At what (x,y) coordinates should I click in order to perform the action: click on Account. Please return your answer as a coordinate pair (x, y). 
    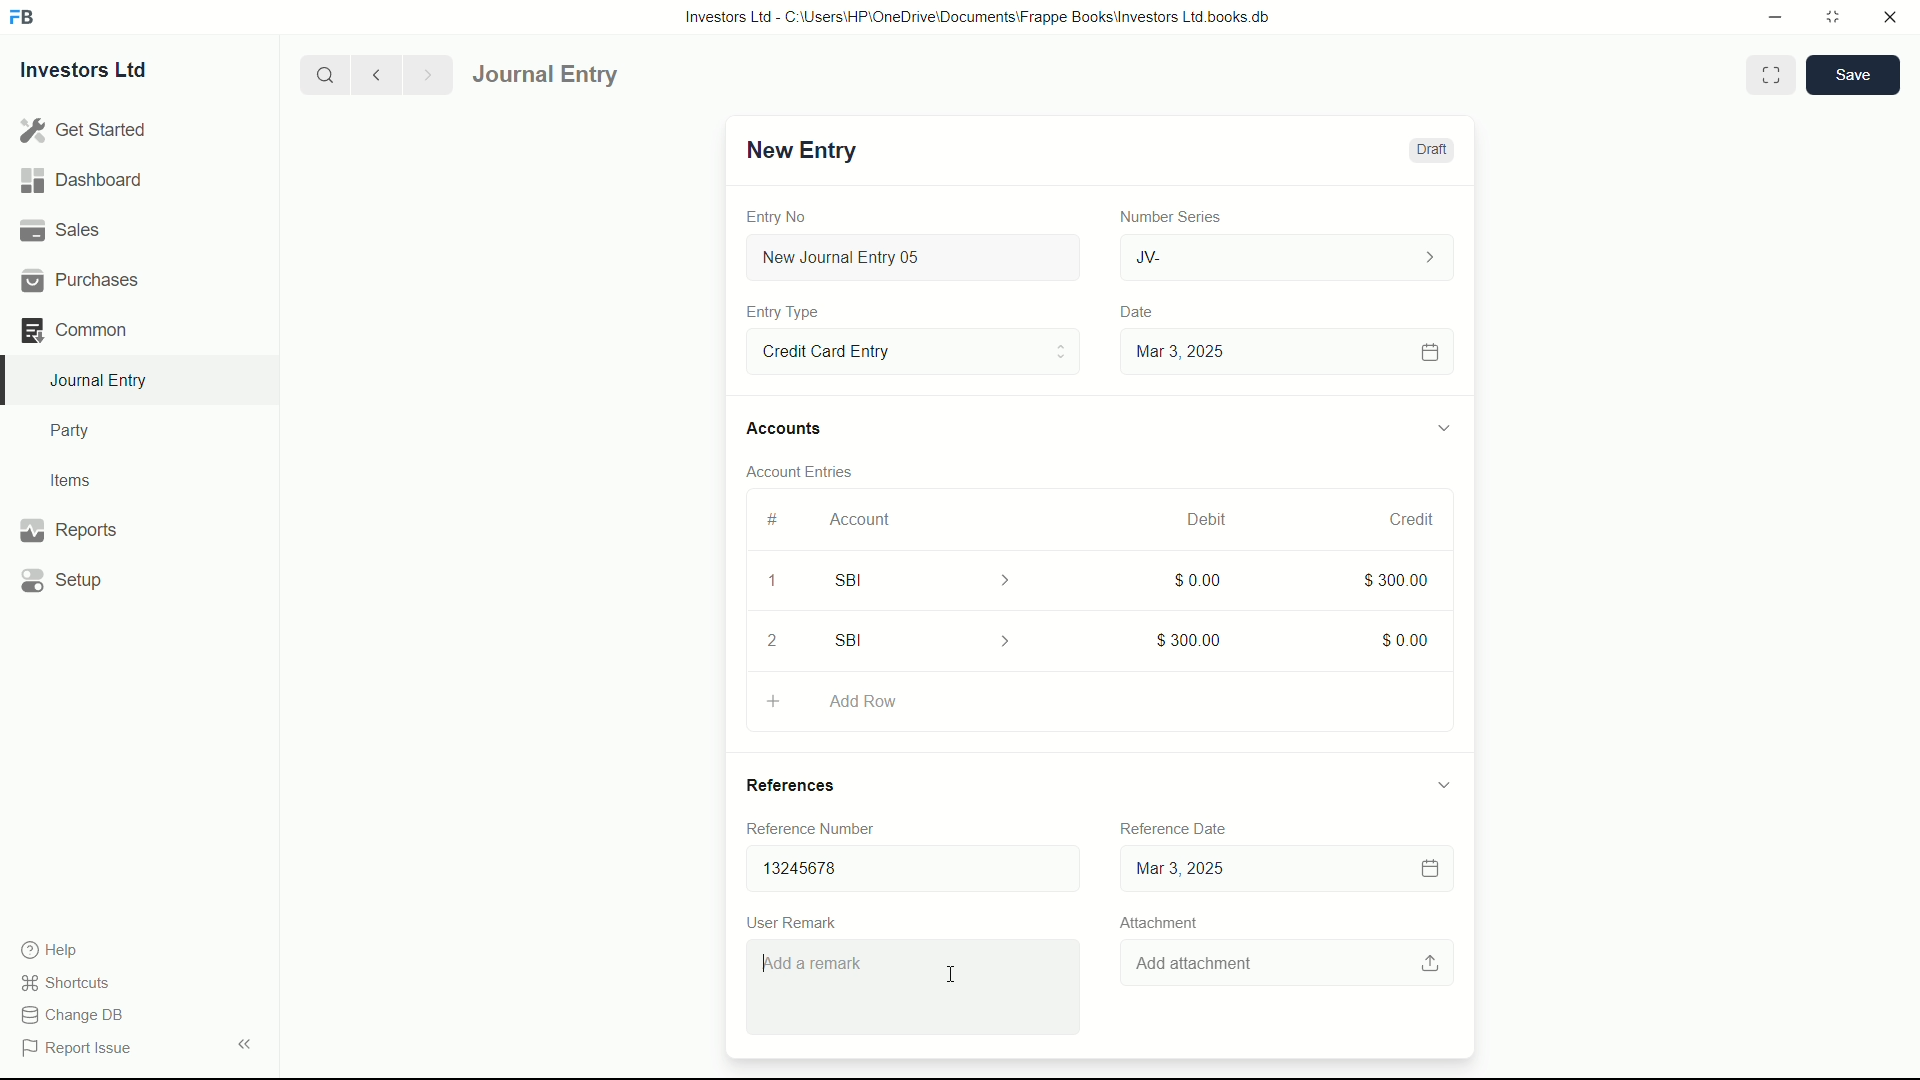
    Looking at the image, I should click on (861, 519).